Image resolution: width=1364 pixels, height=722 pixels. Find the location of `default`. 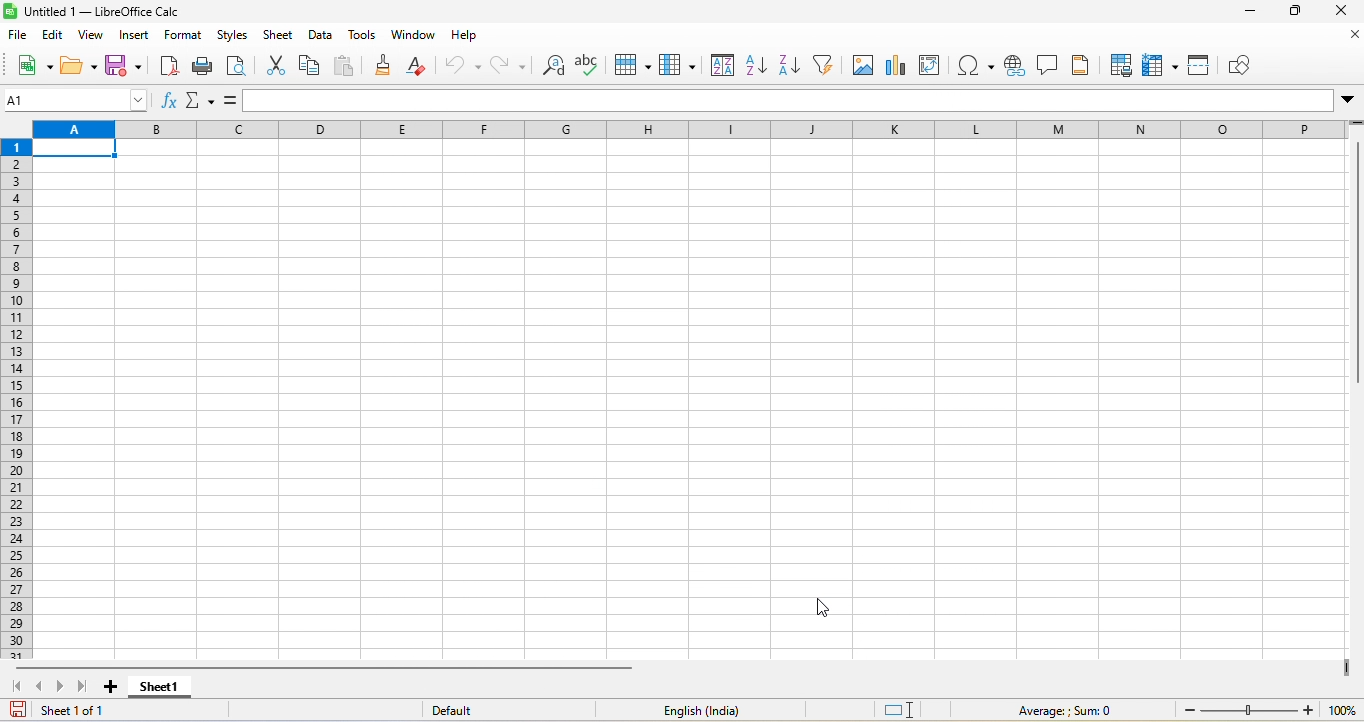

default is located at coordinates (462, 710).